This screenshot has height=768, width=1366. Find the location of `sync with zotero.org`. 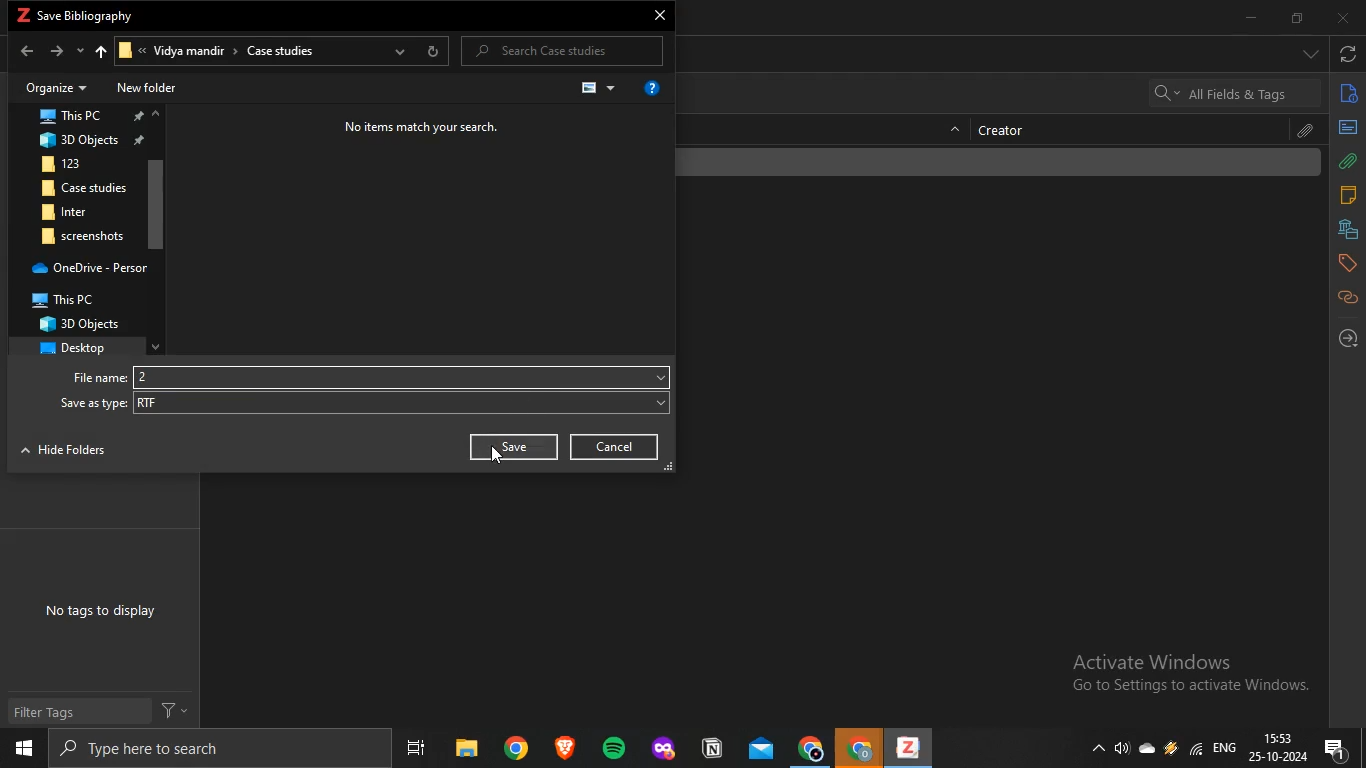

sync with zotero.org is located at coordinates (1349, 52).